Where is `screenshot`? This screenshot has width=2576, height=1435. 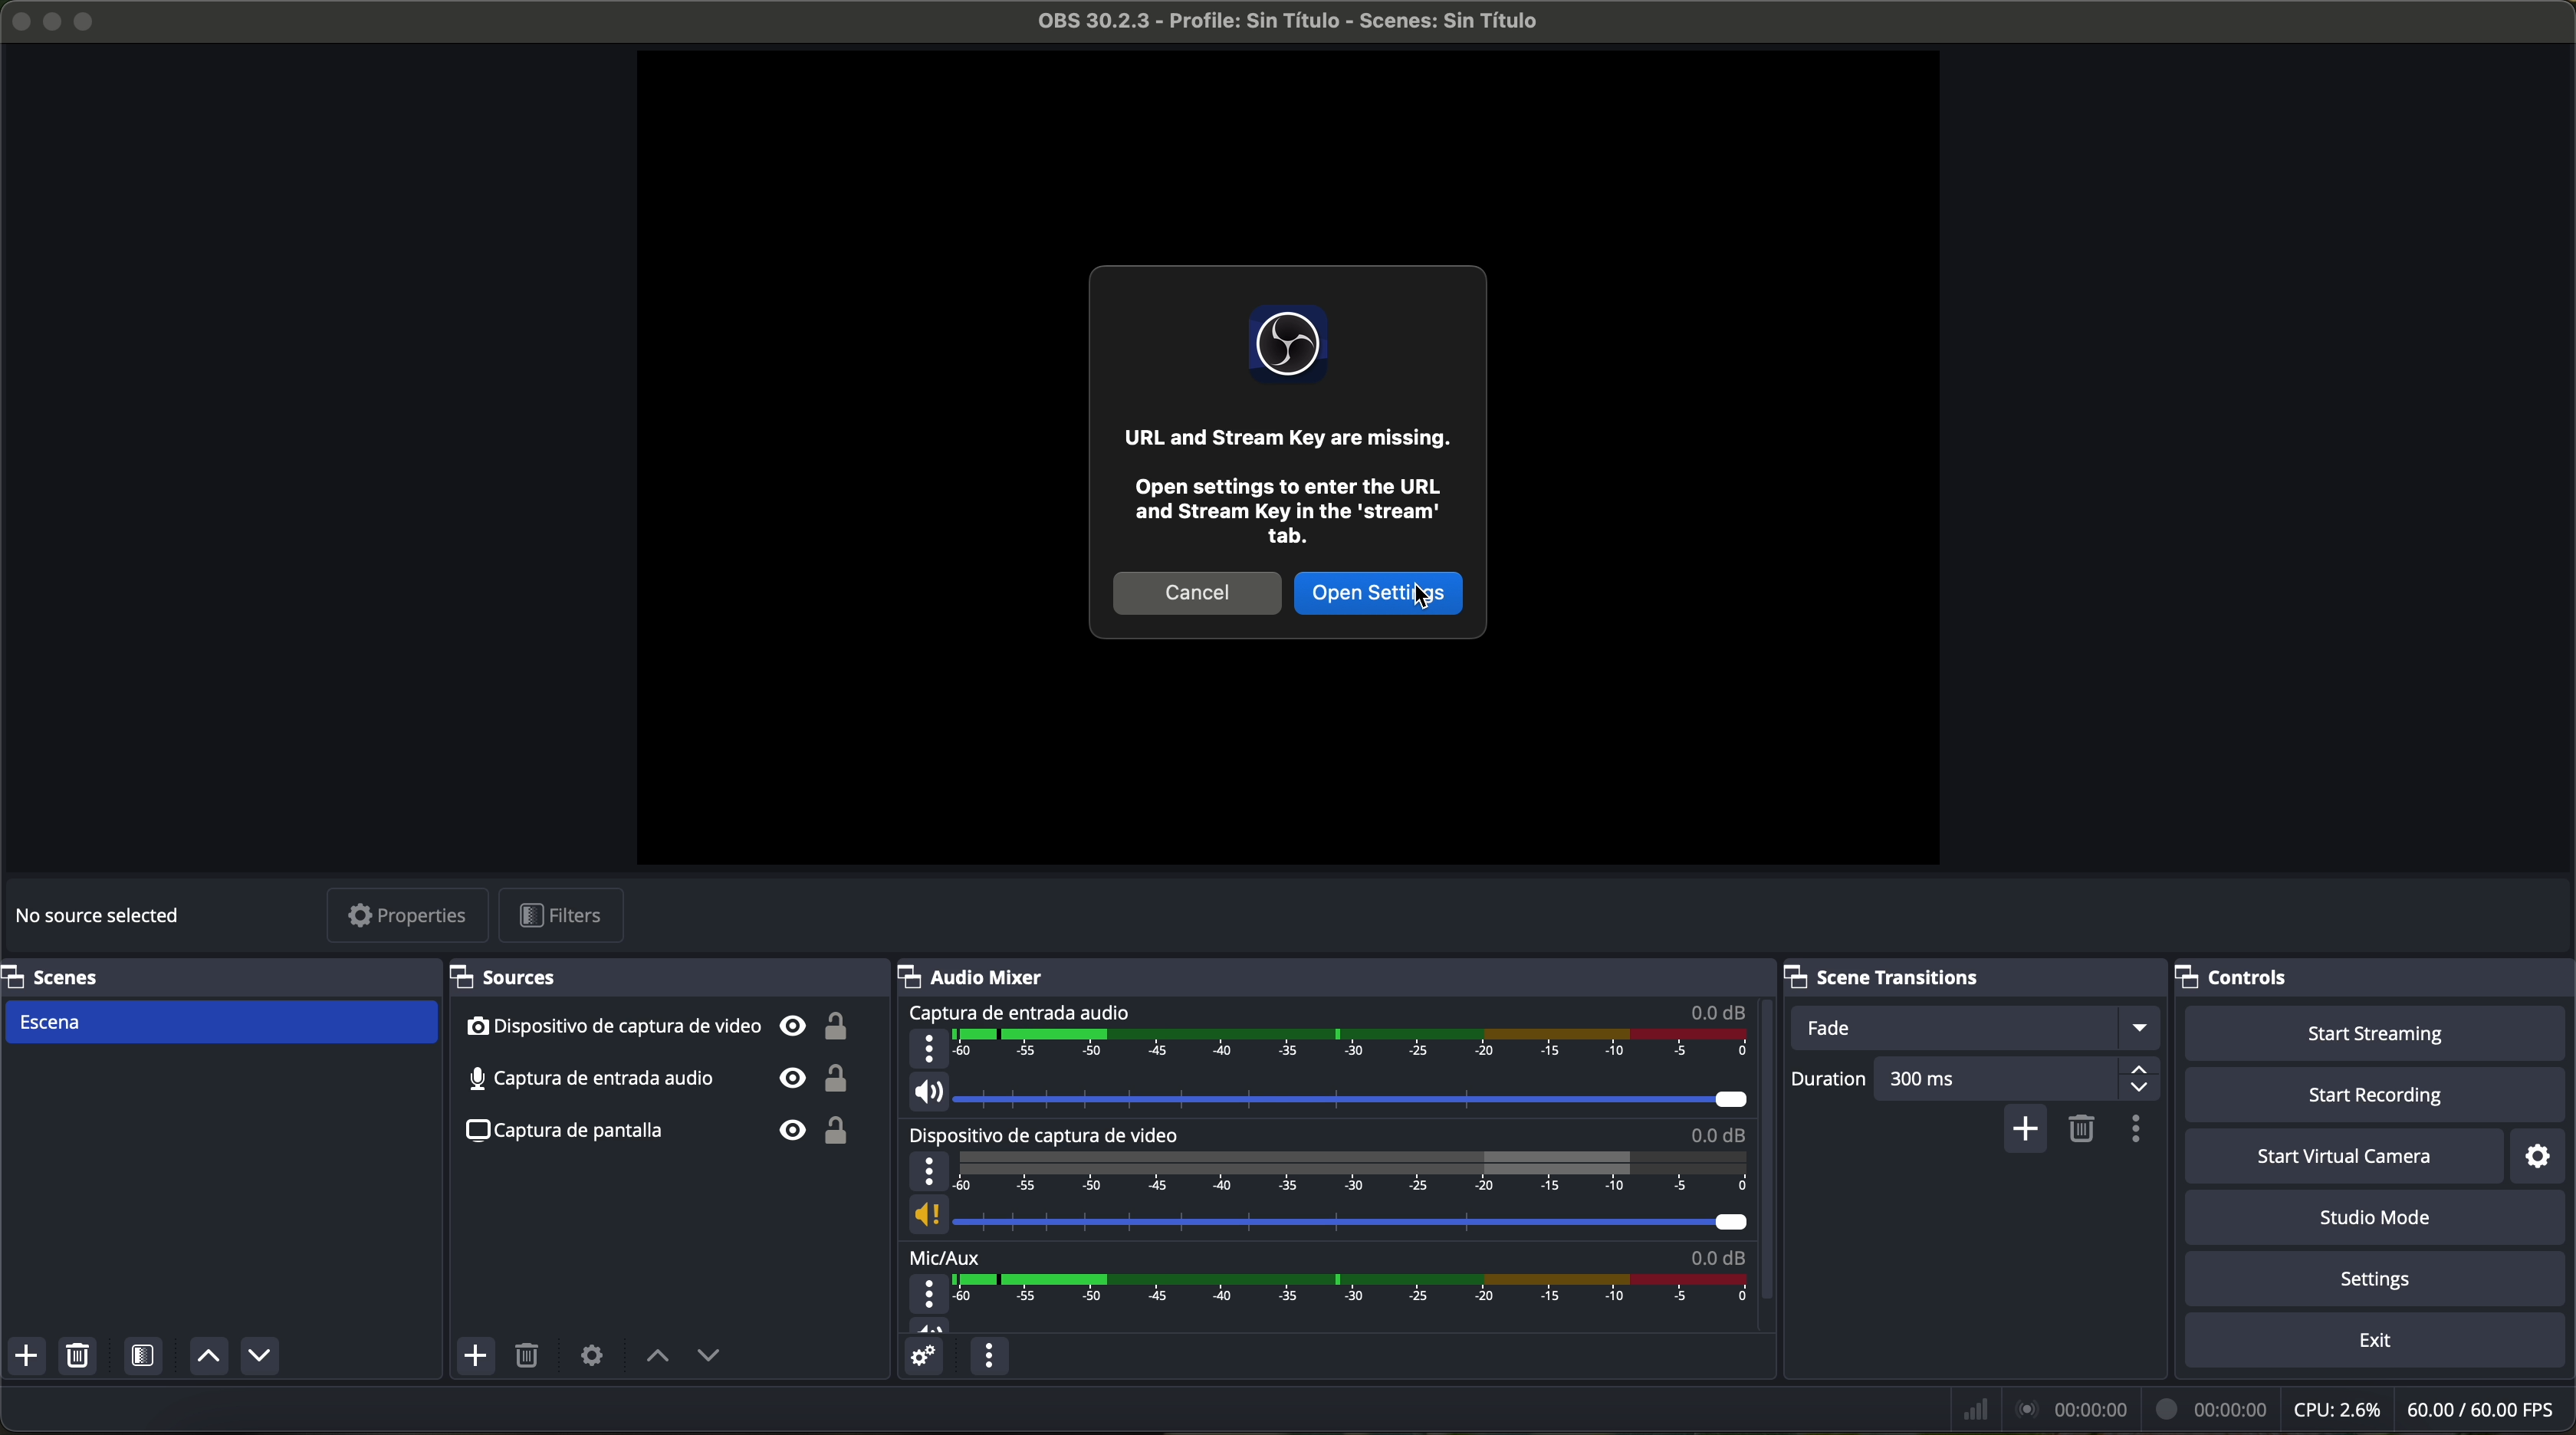
screenshot is located at coordinates (670, 1130).